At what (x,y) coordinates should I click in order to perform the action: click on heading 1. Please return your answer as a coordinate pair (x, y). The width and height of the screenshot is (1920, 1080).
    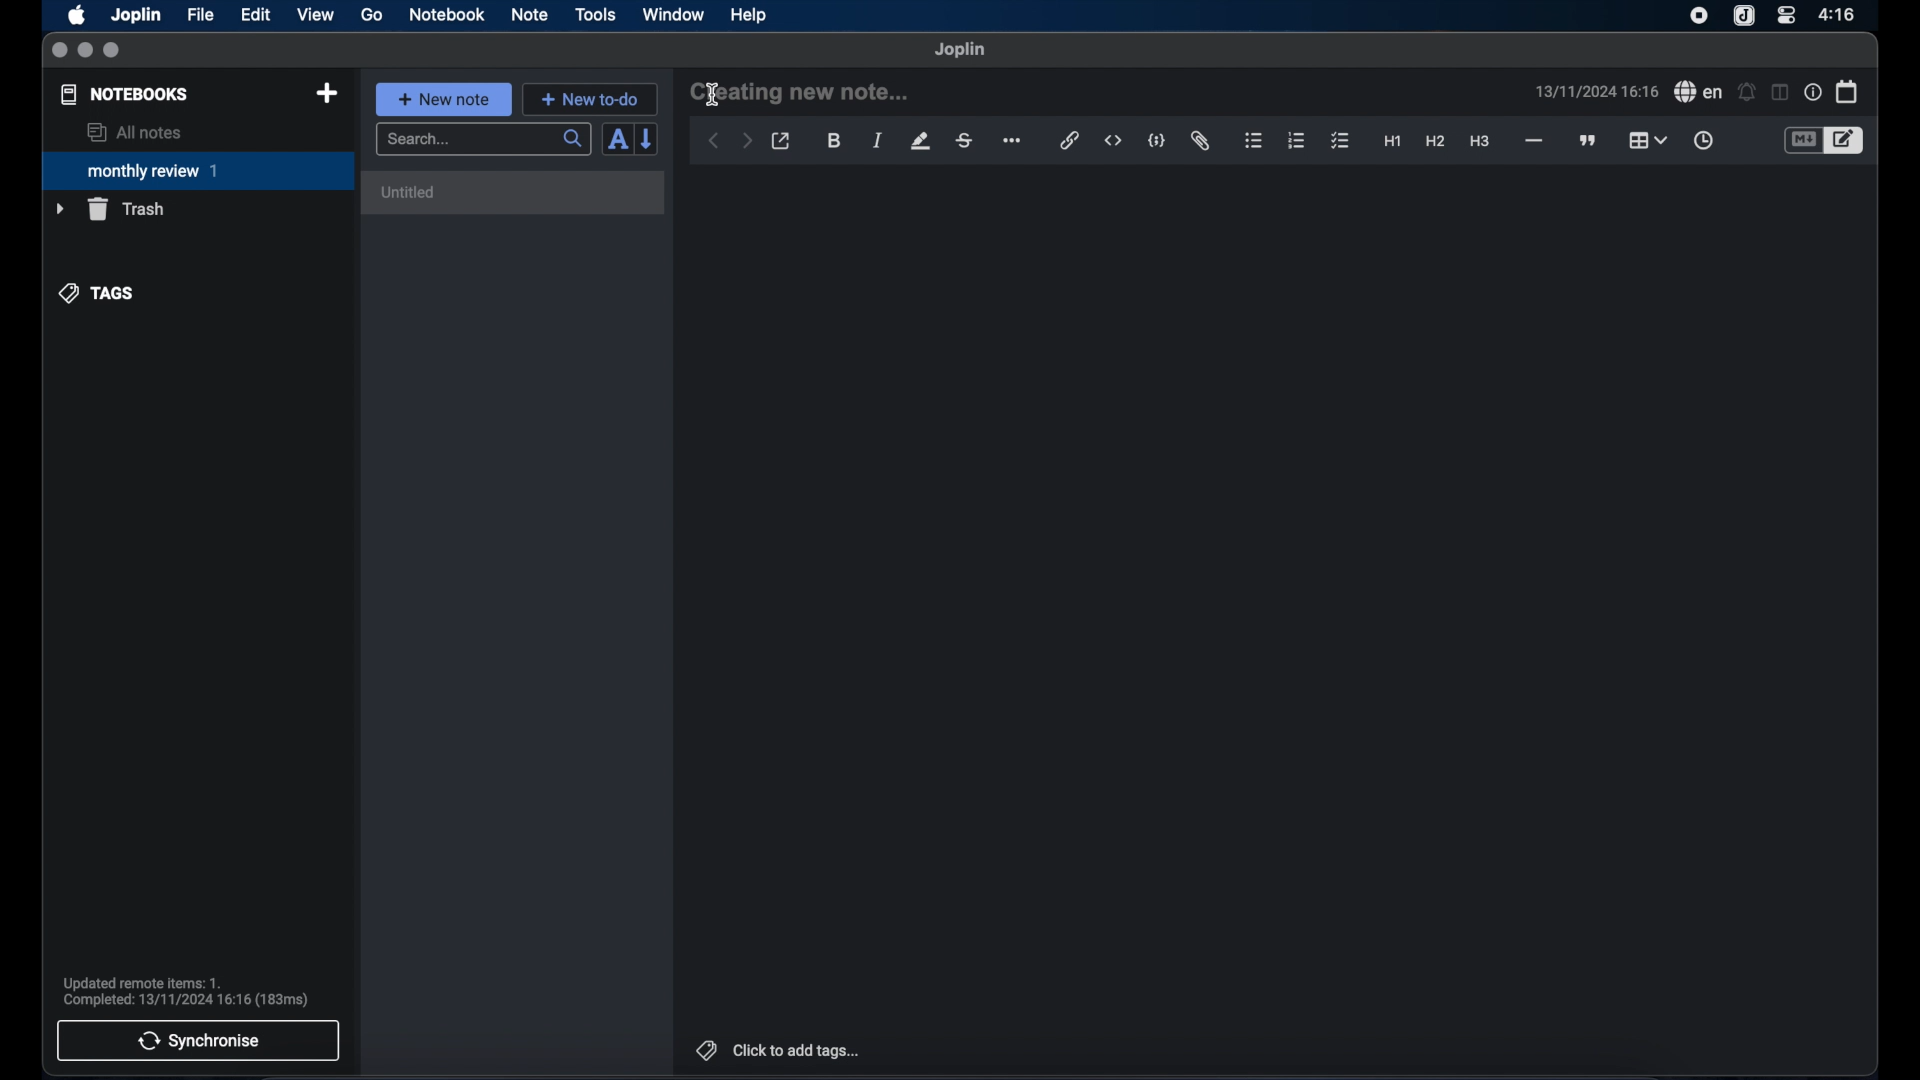
    Looking at the image, I should click on (1393, 142).